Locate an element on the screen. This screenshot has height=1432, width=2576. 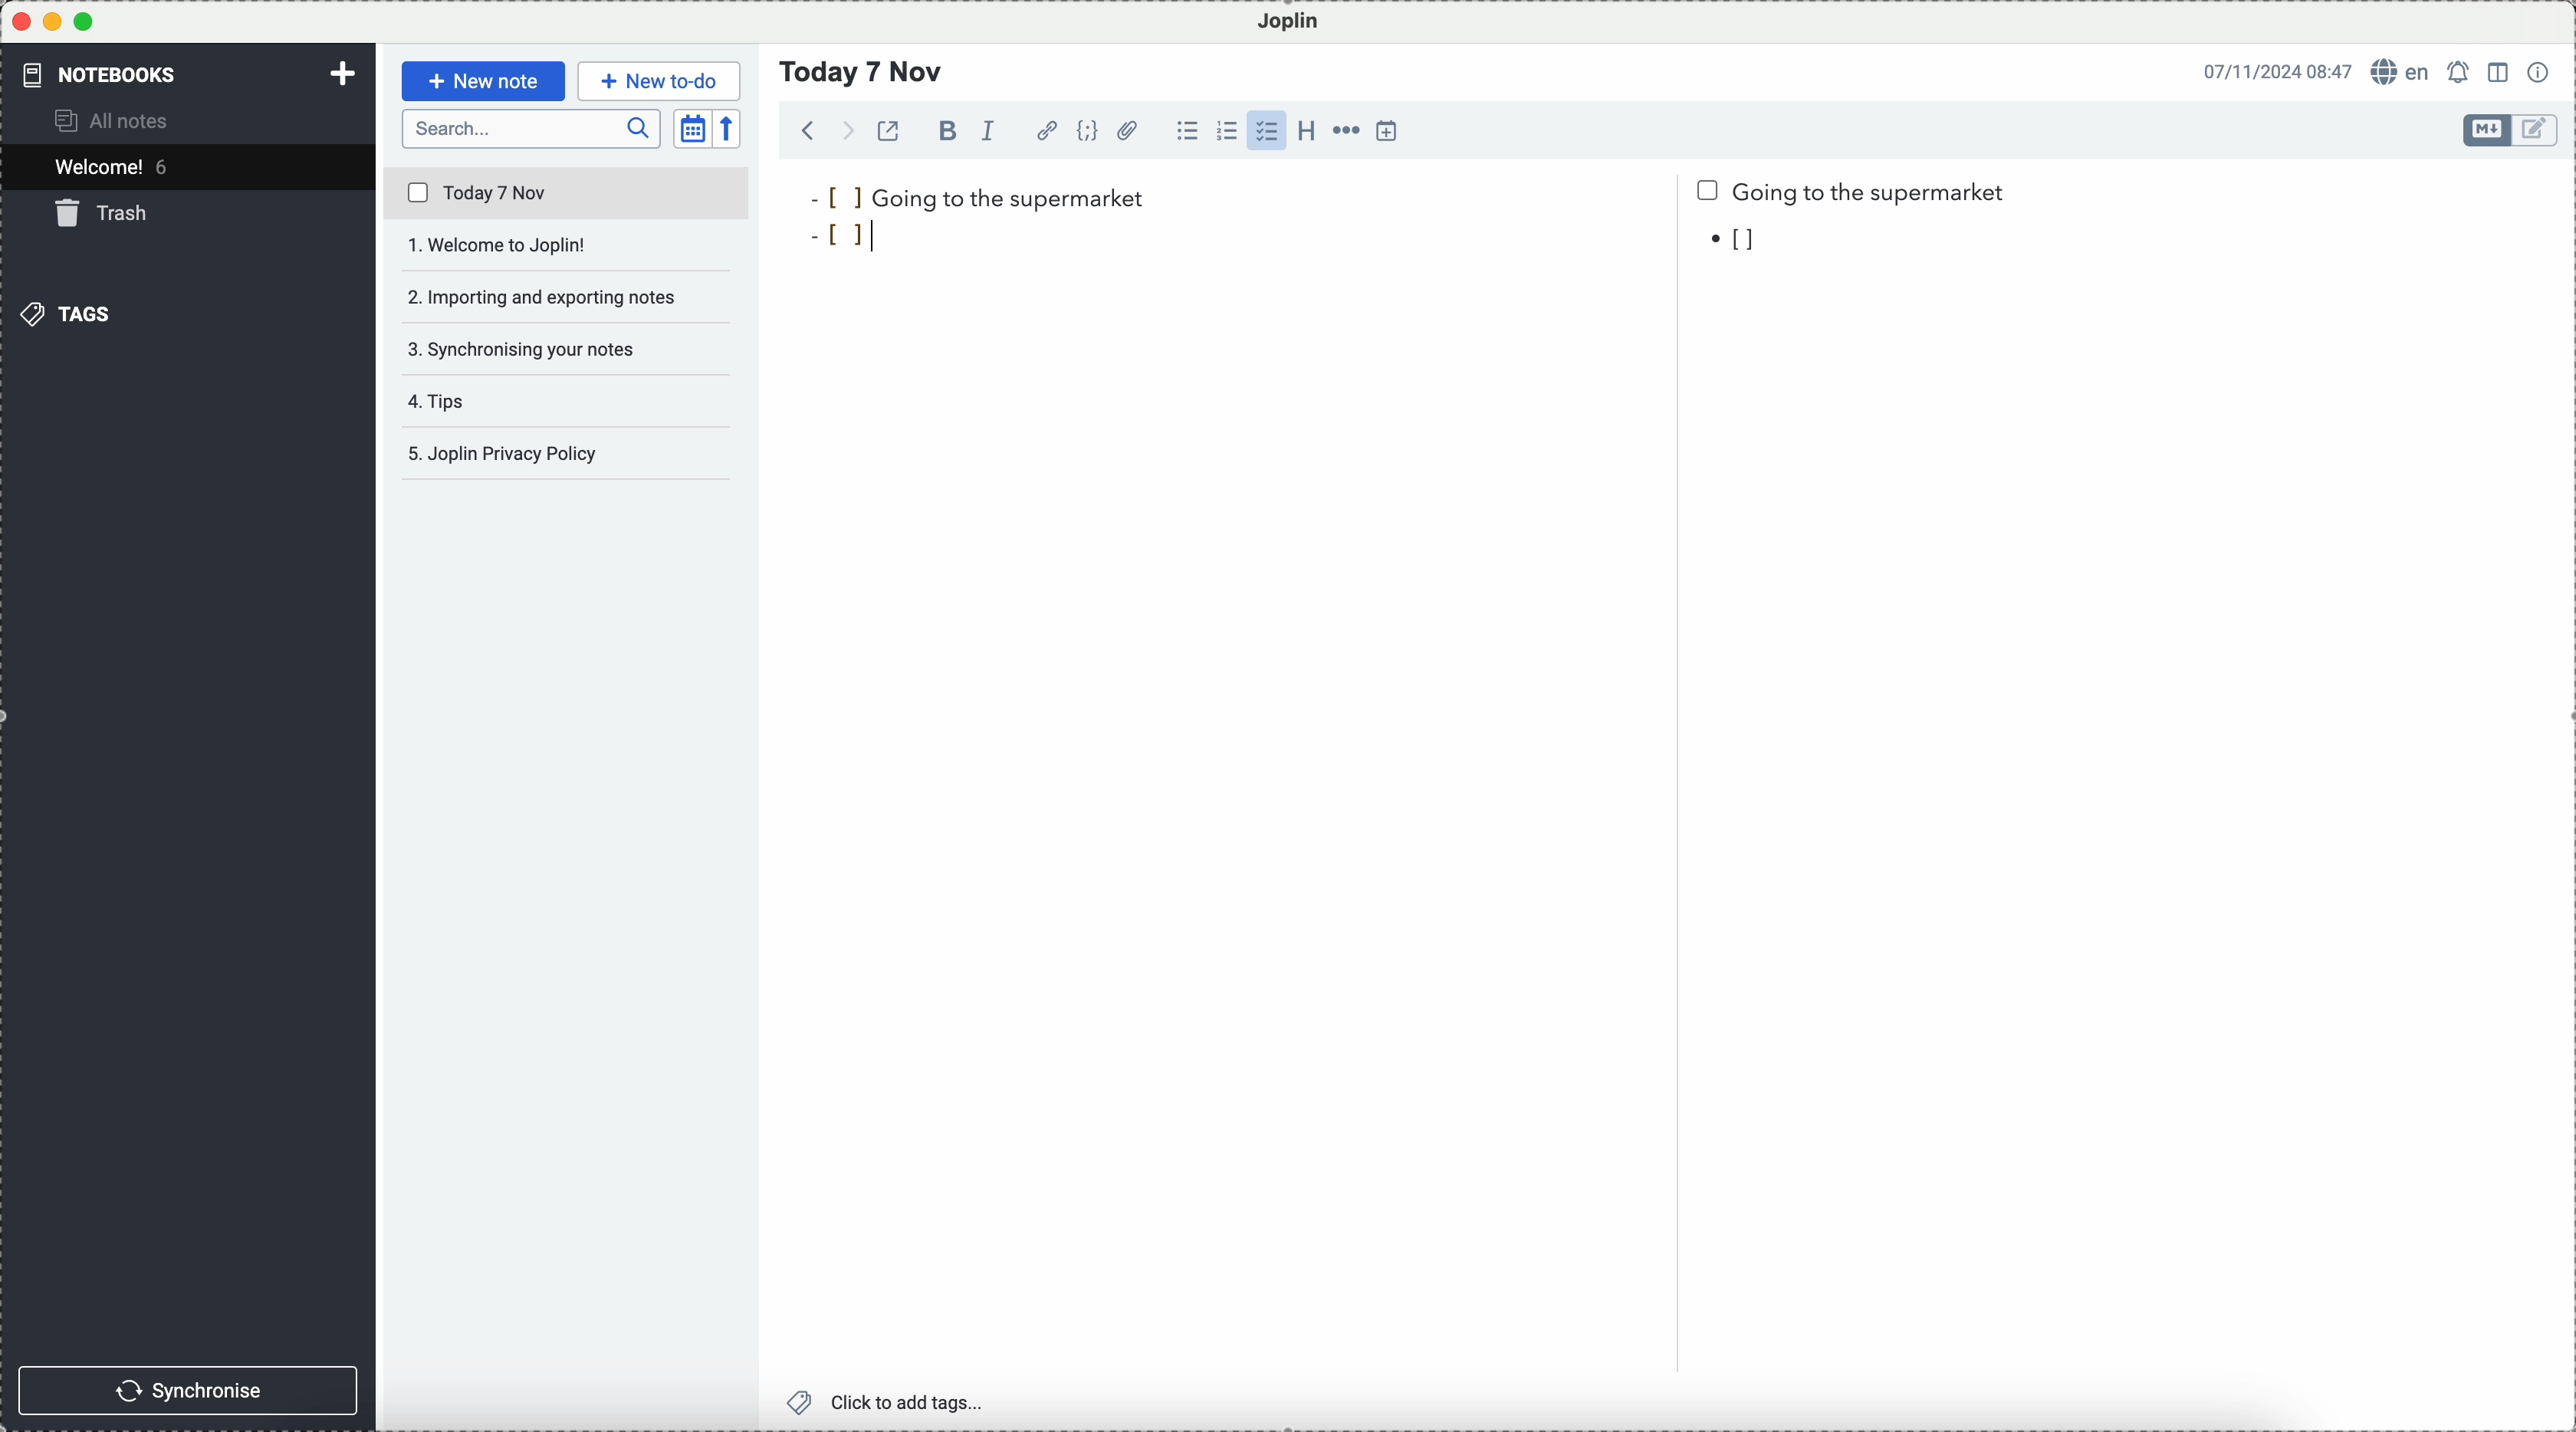
new note button is located at coordinates (485, 81).